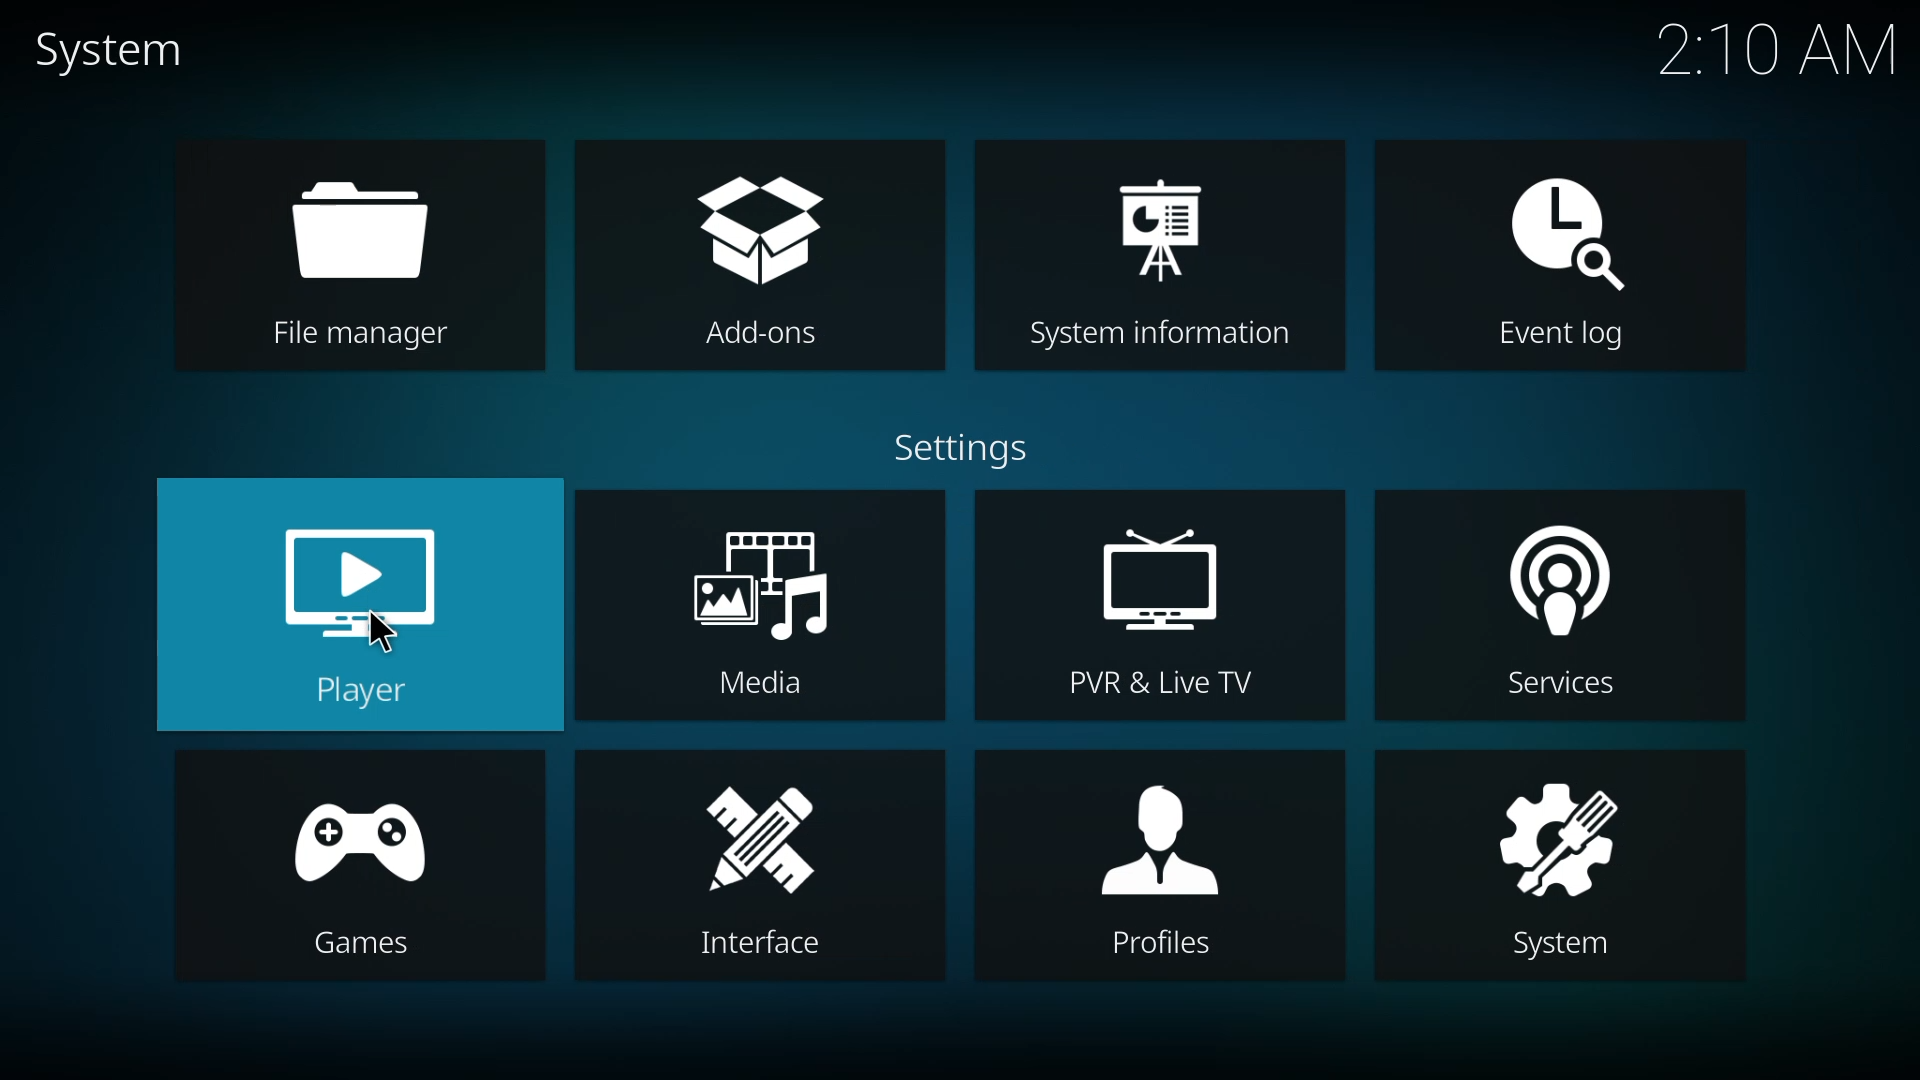  What do you see at coordinates (1778, 49) in the screenshot?
I see `time` at bounding box center [1778, 49].